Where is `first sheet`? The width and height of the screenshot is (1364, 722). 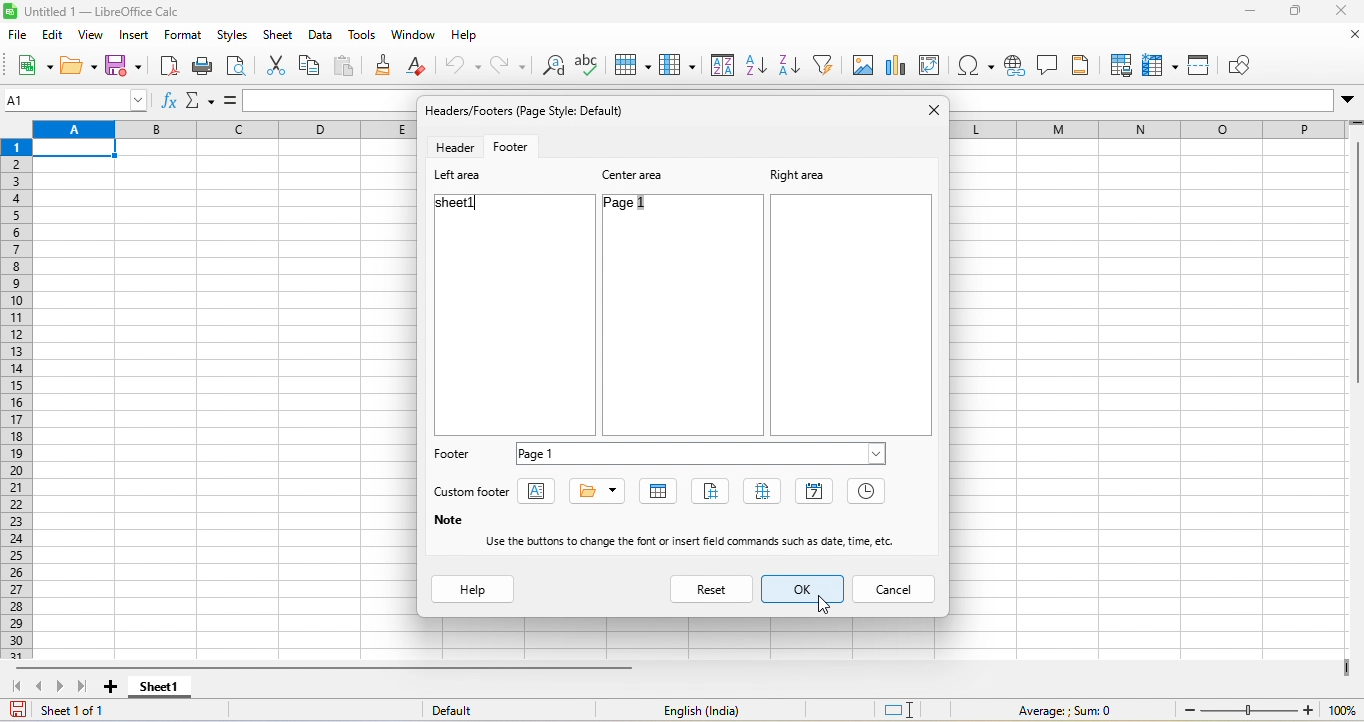
first sheet is located at coordinates (16, 687).